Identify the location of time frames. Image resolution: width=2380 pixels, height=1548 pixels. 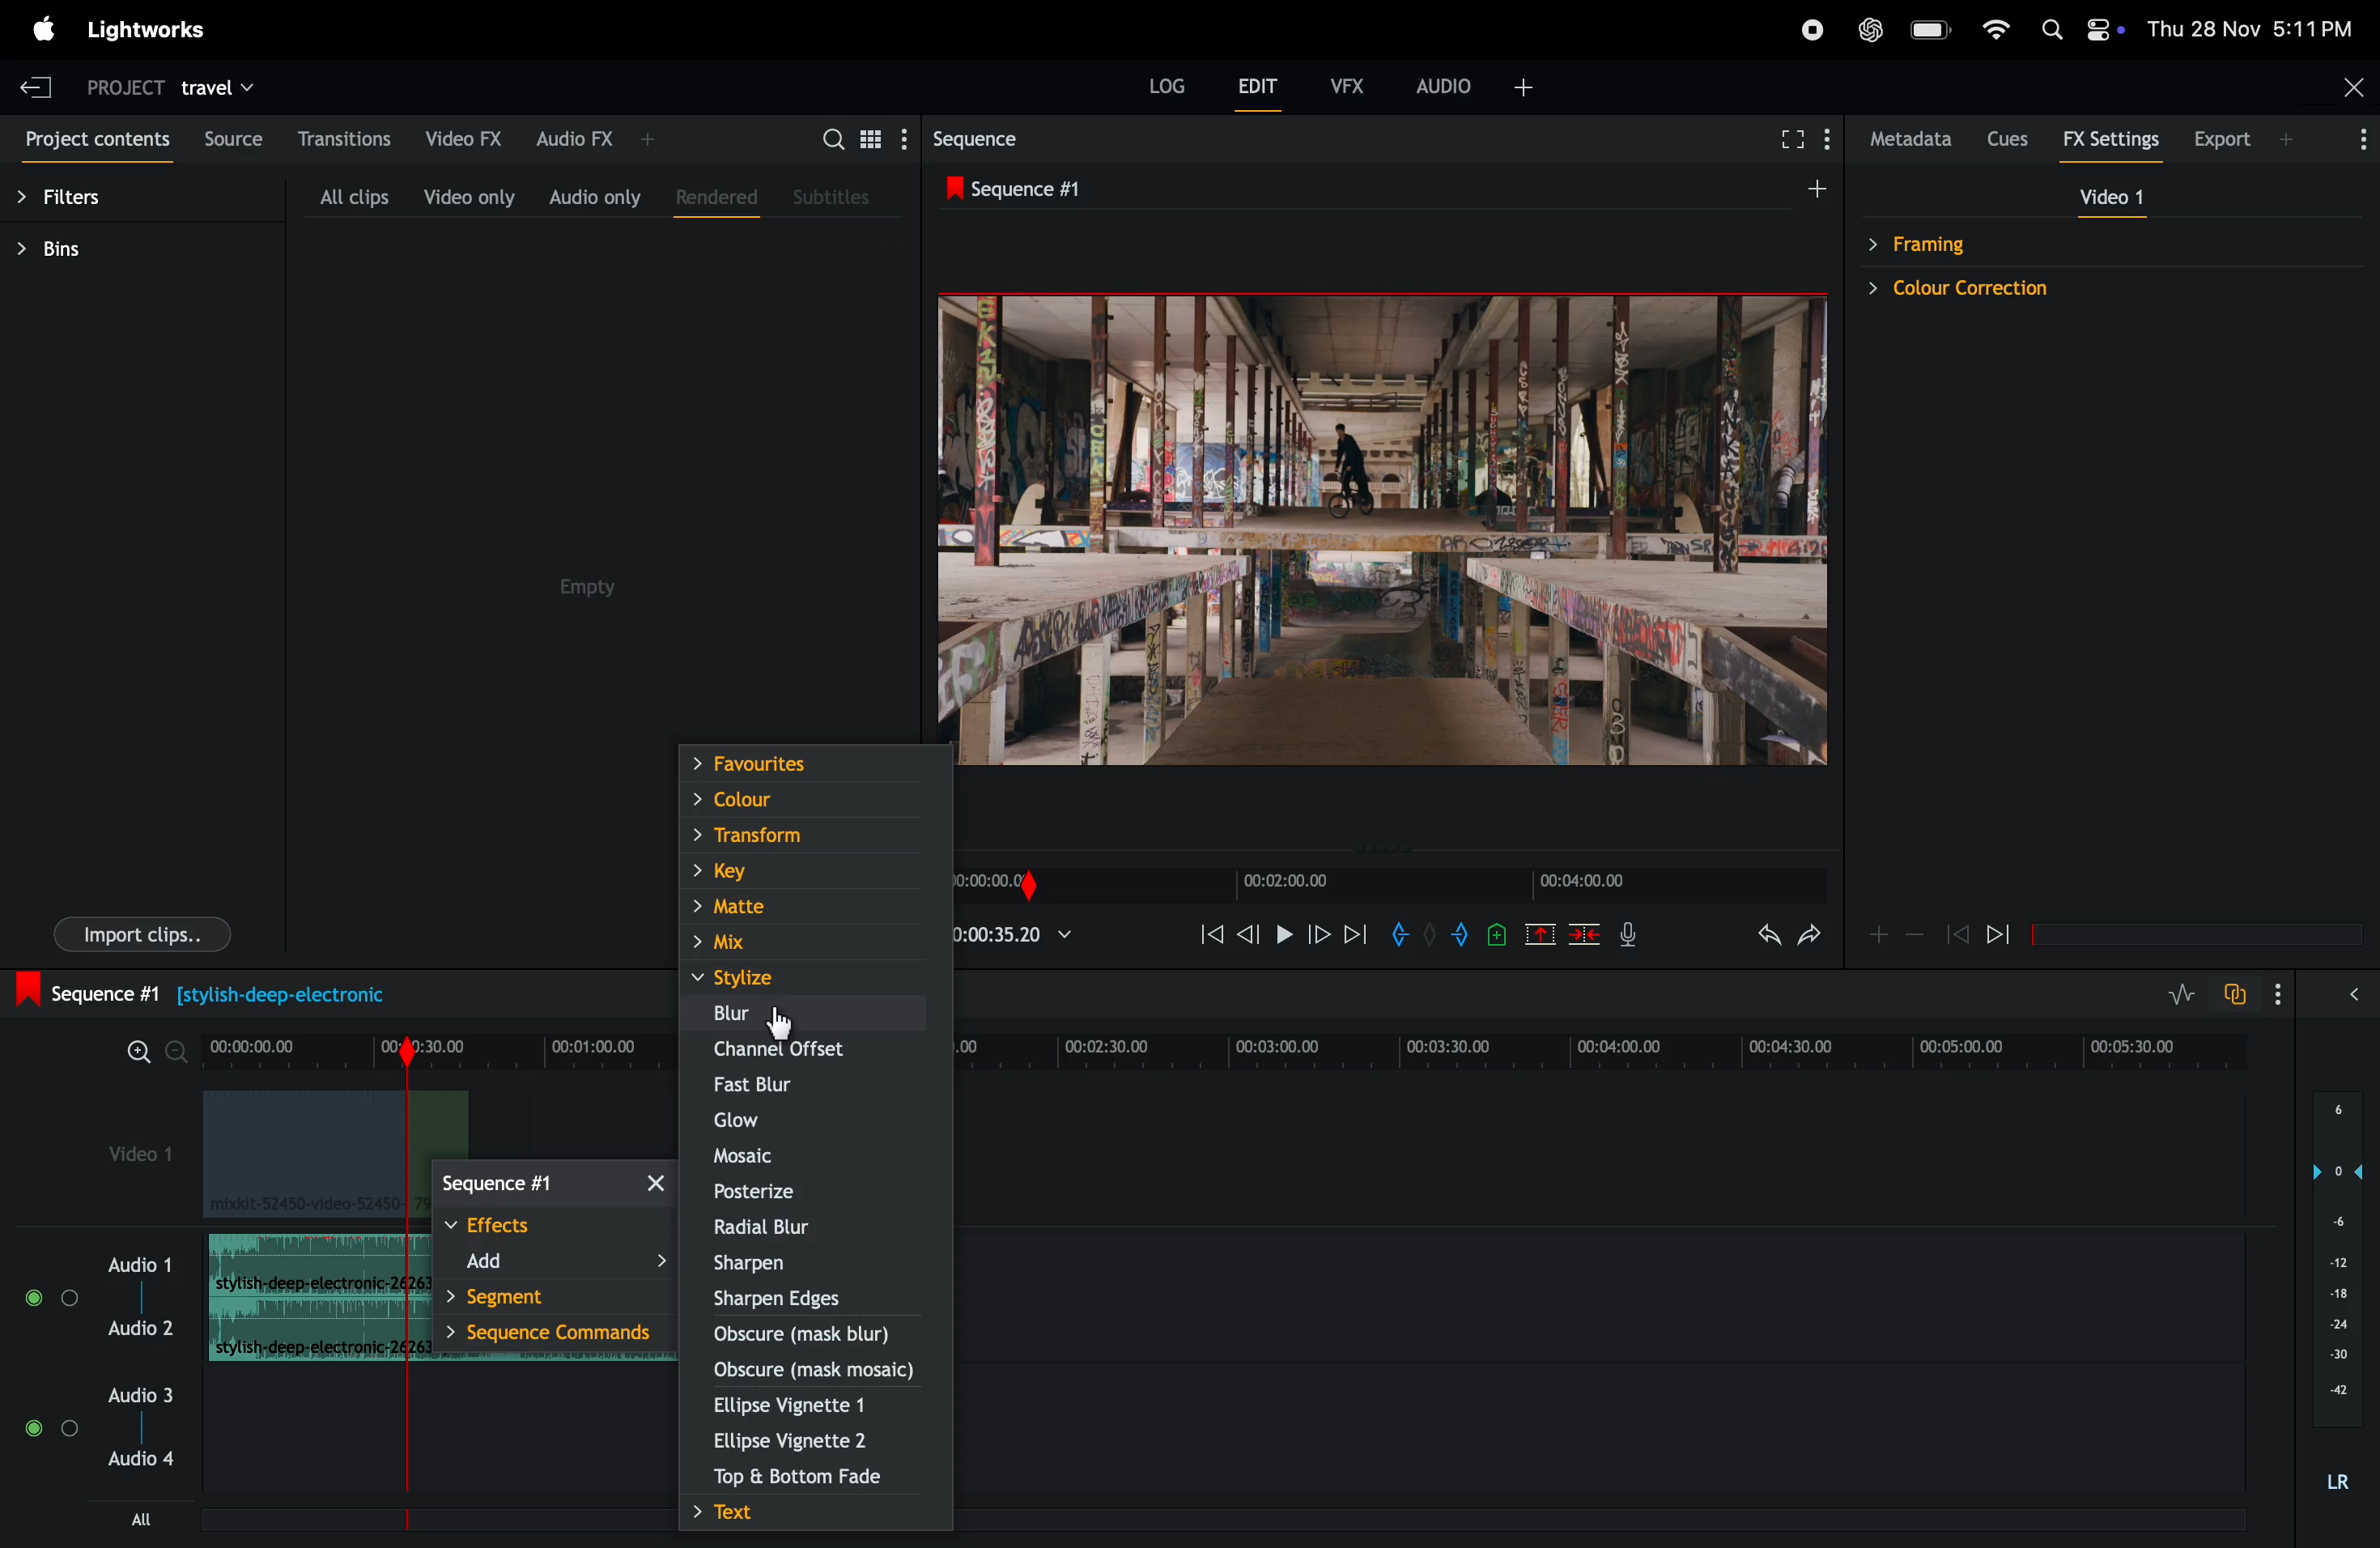
(1610, 1047).